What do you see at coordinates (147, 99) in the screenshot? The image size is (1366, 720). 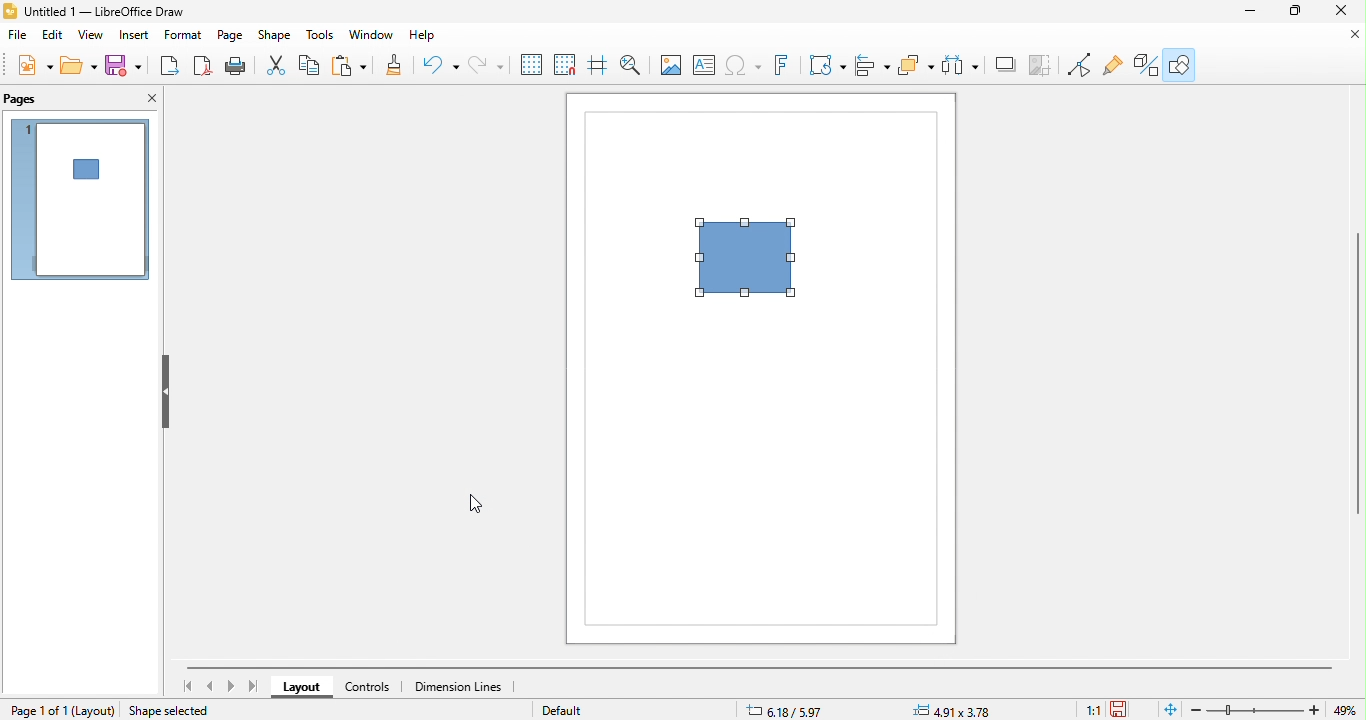 I see `close` at bounding box center [147, 99].